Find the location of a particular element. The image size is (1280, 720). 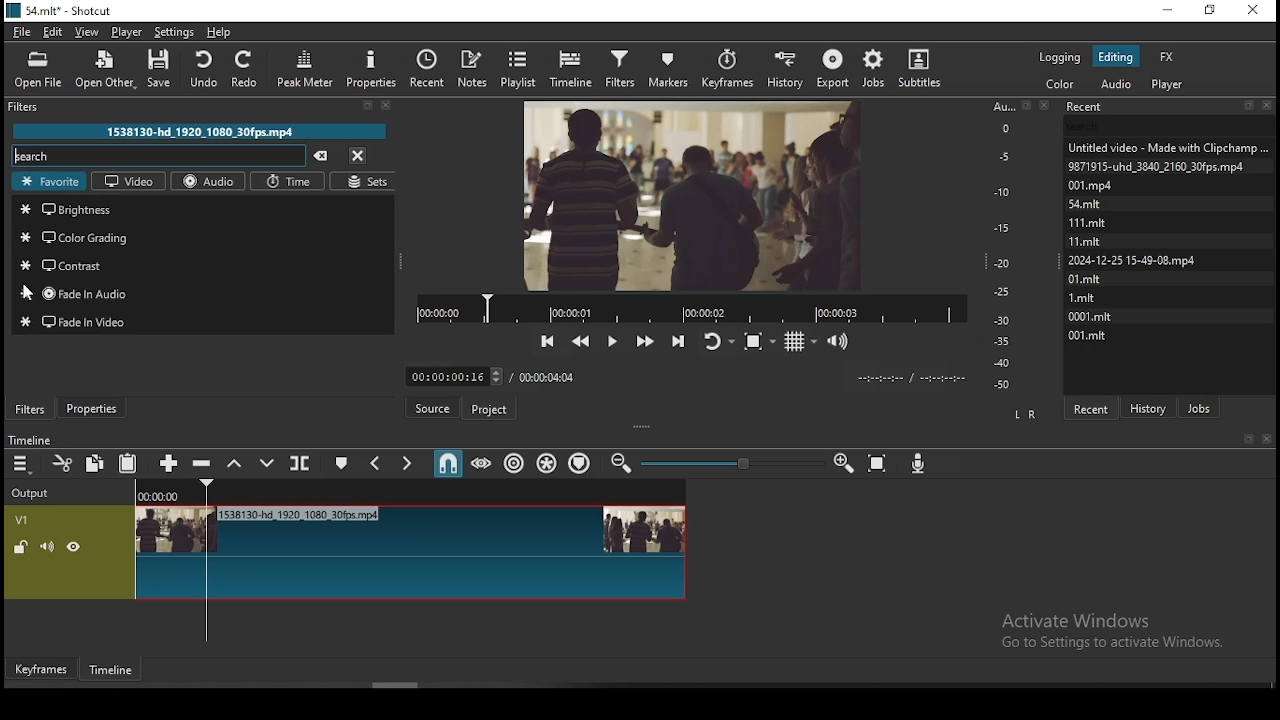

file is located at coordinates (24, 32).